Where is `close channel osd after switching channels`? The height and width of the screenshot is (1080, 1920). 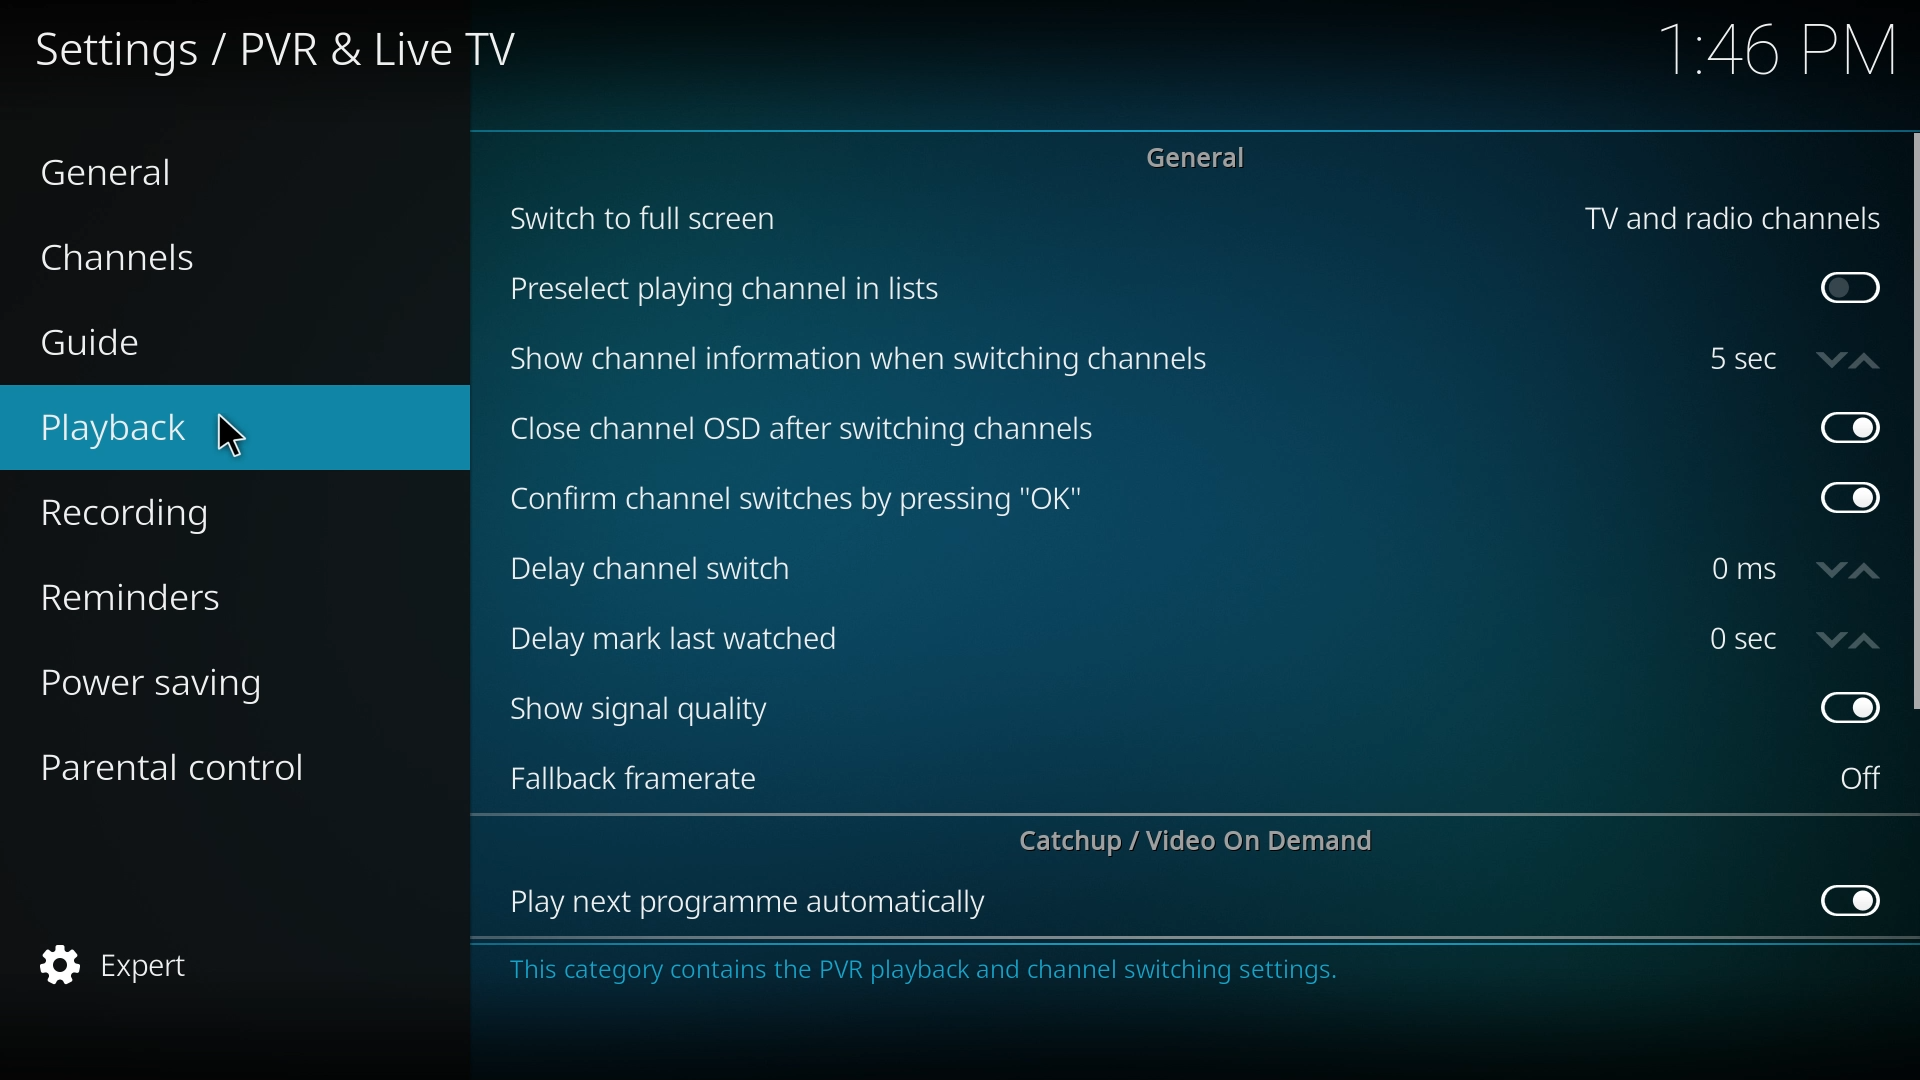 close channel osd after switching channels is located at coordinates (808, 431).